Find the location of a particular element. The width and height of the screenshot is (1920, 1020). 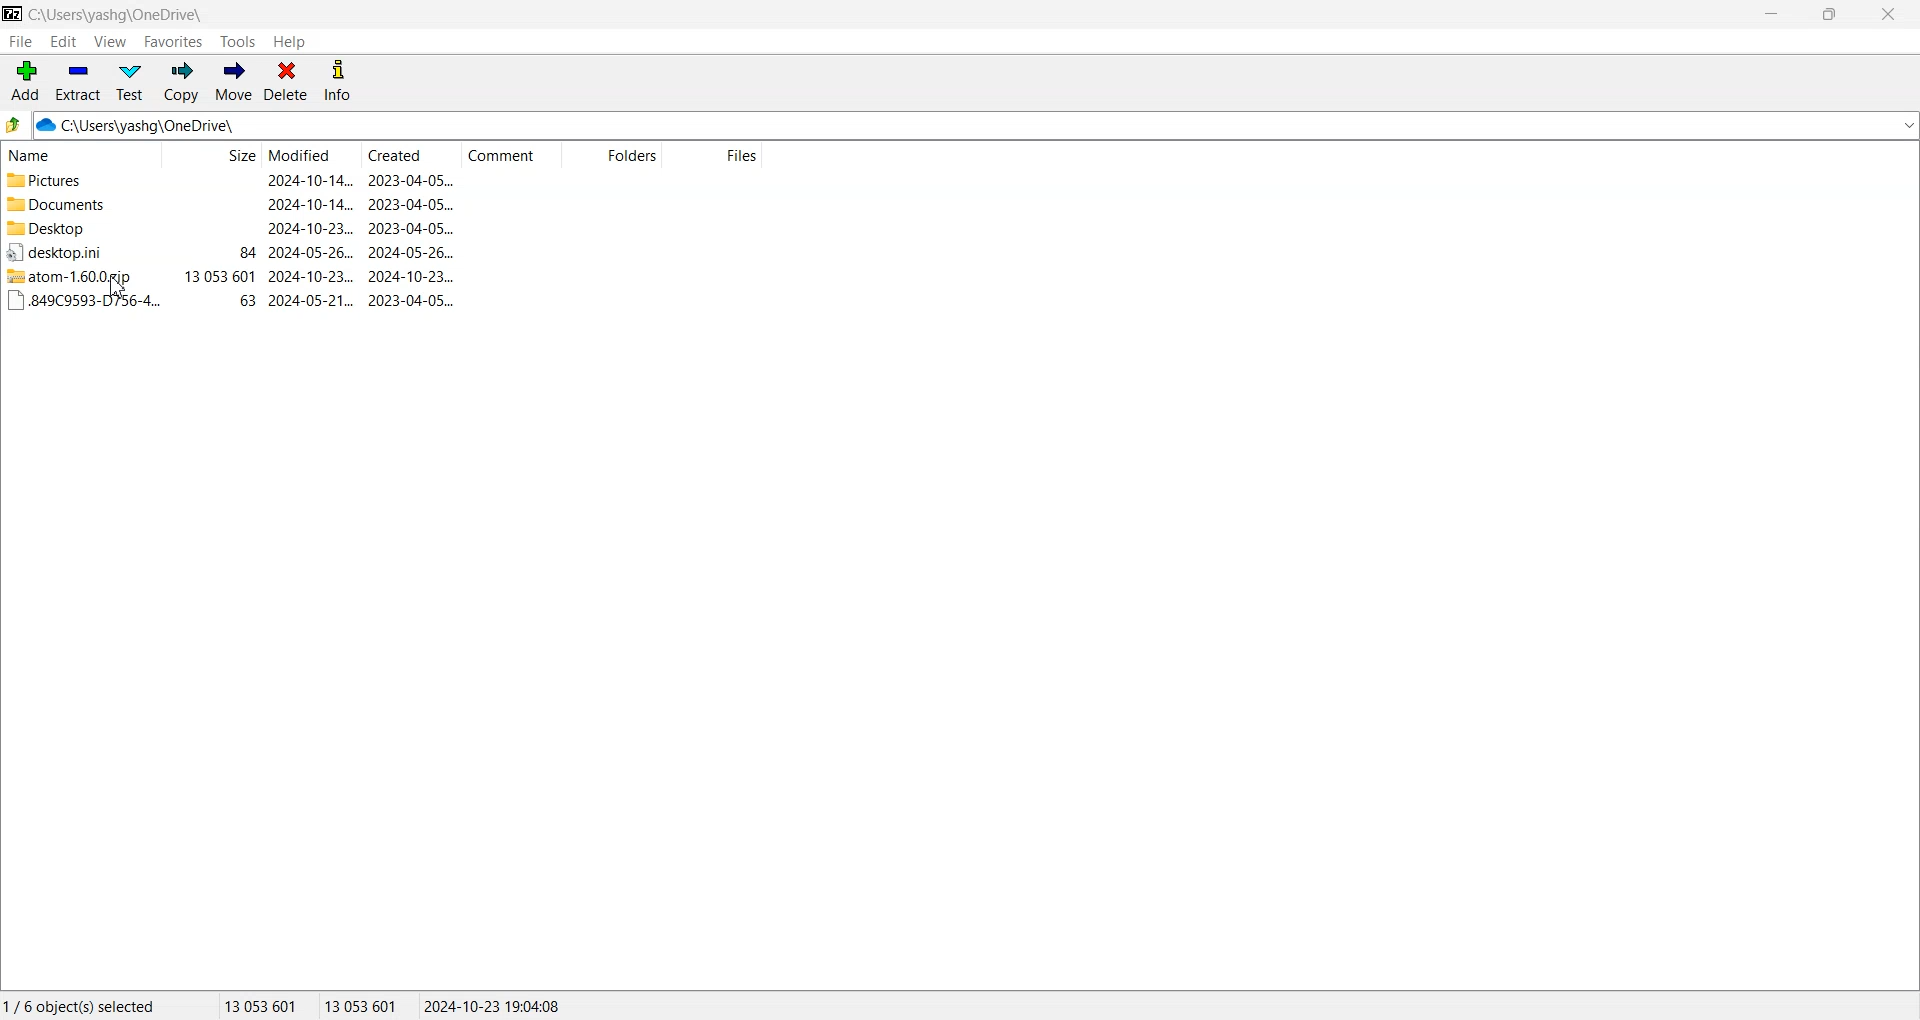

Add is located at coordinates (26, 81).